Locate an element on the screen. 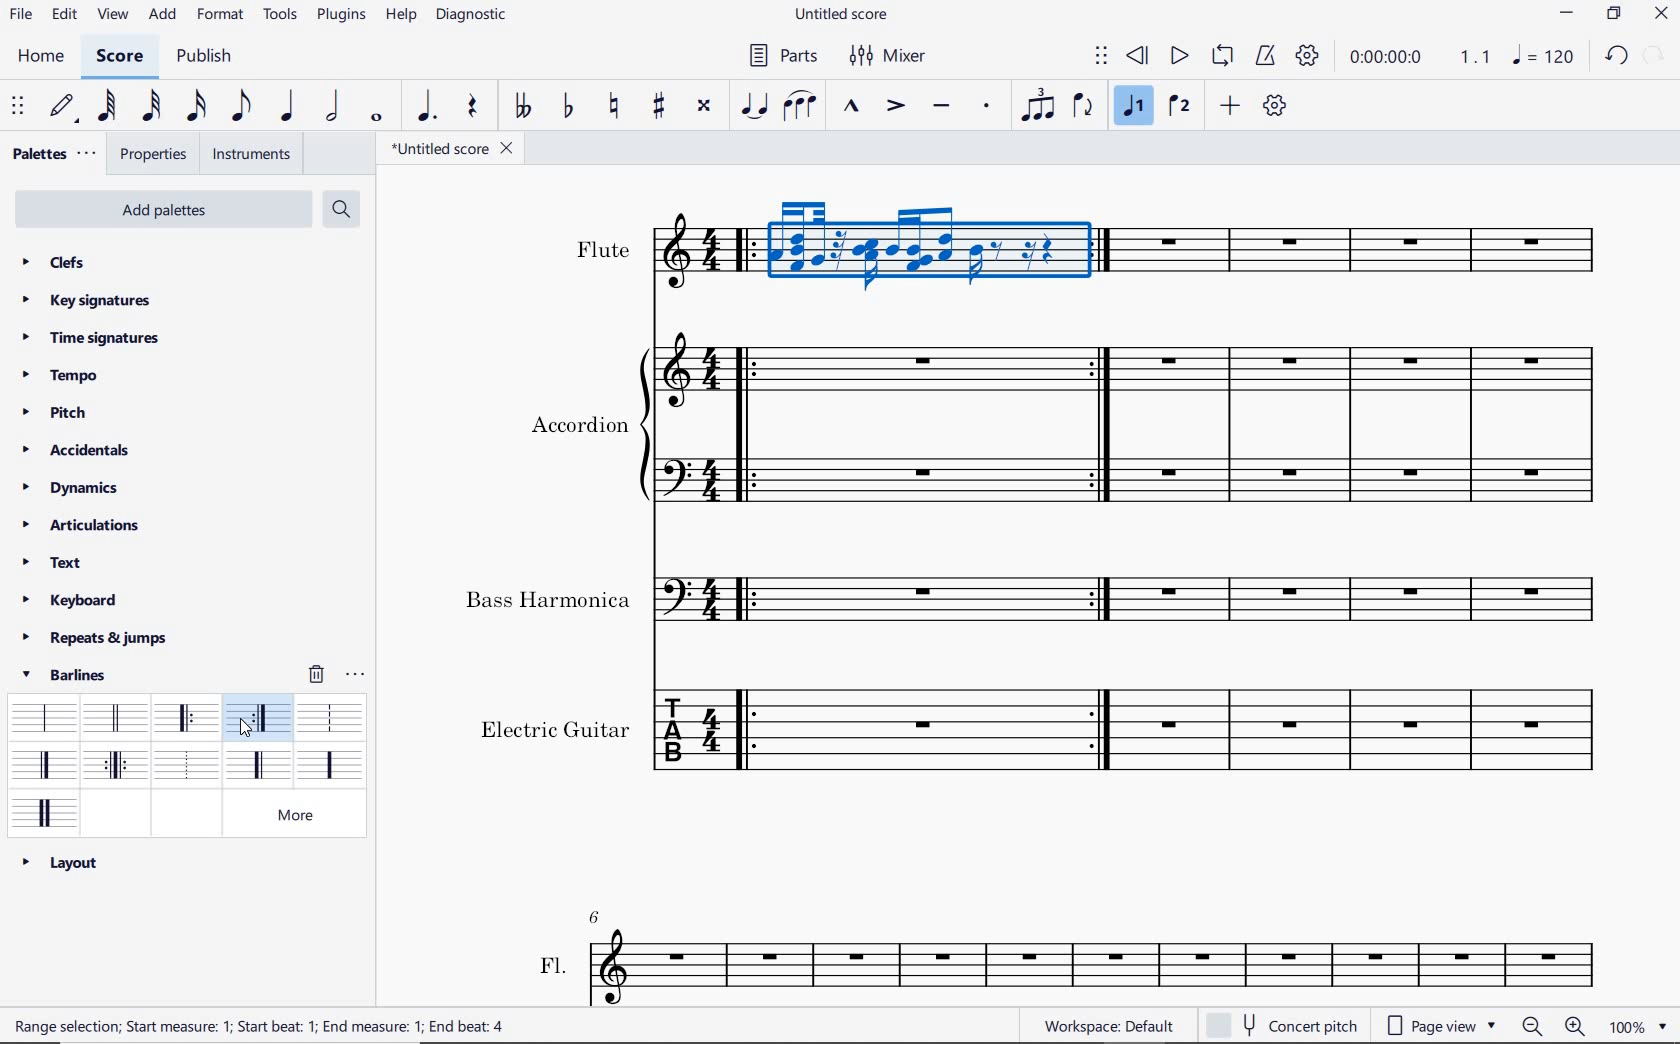 The image size is (1680, 1044). properties is located at coordinates (155, 156).